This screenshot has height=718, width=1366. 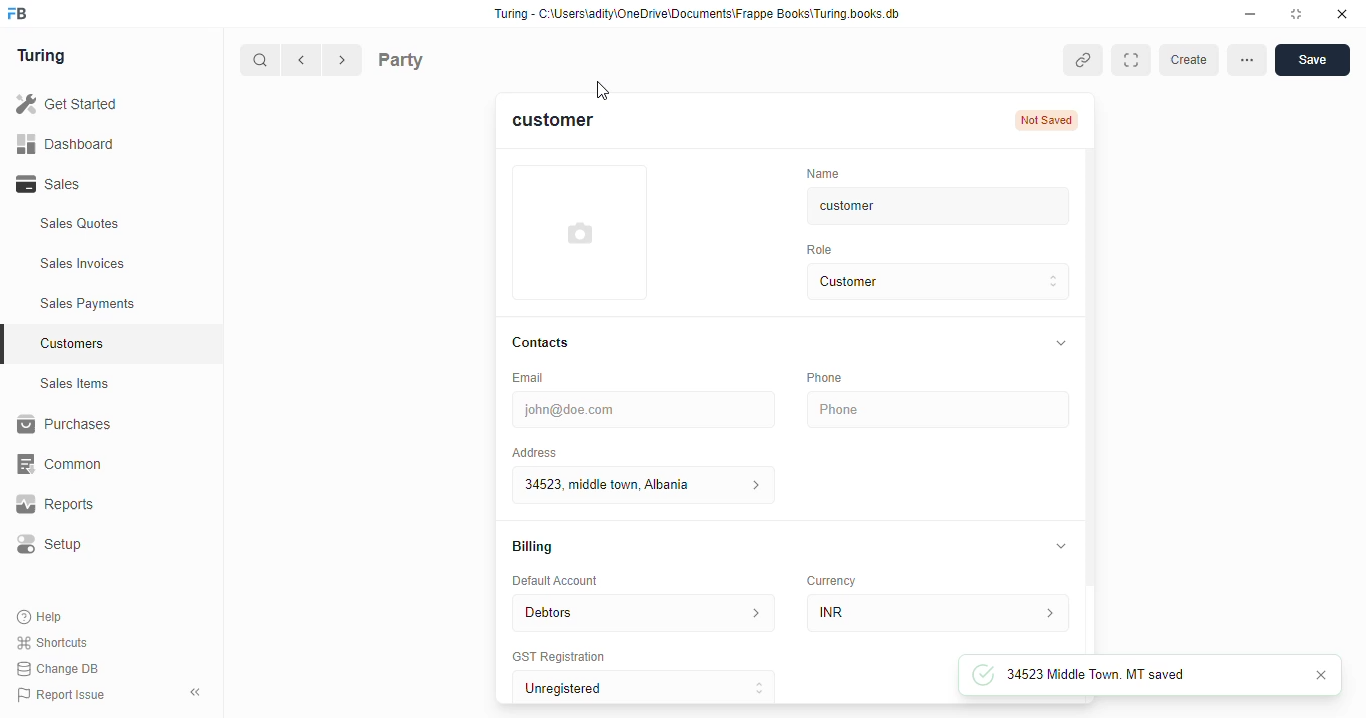 I want to click on Billing, so click(x=550, y=545).